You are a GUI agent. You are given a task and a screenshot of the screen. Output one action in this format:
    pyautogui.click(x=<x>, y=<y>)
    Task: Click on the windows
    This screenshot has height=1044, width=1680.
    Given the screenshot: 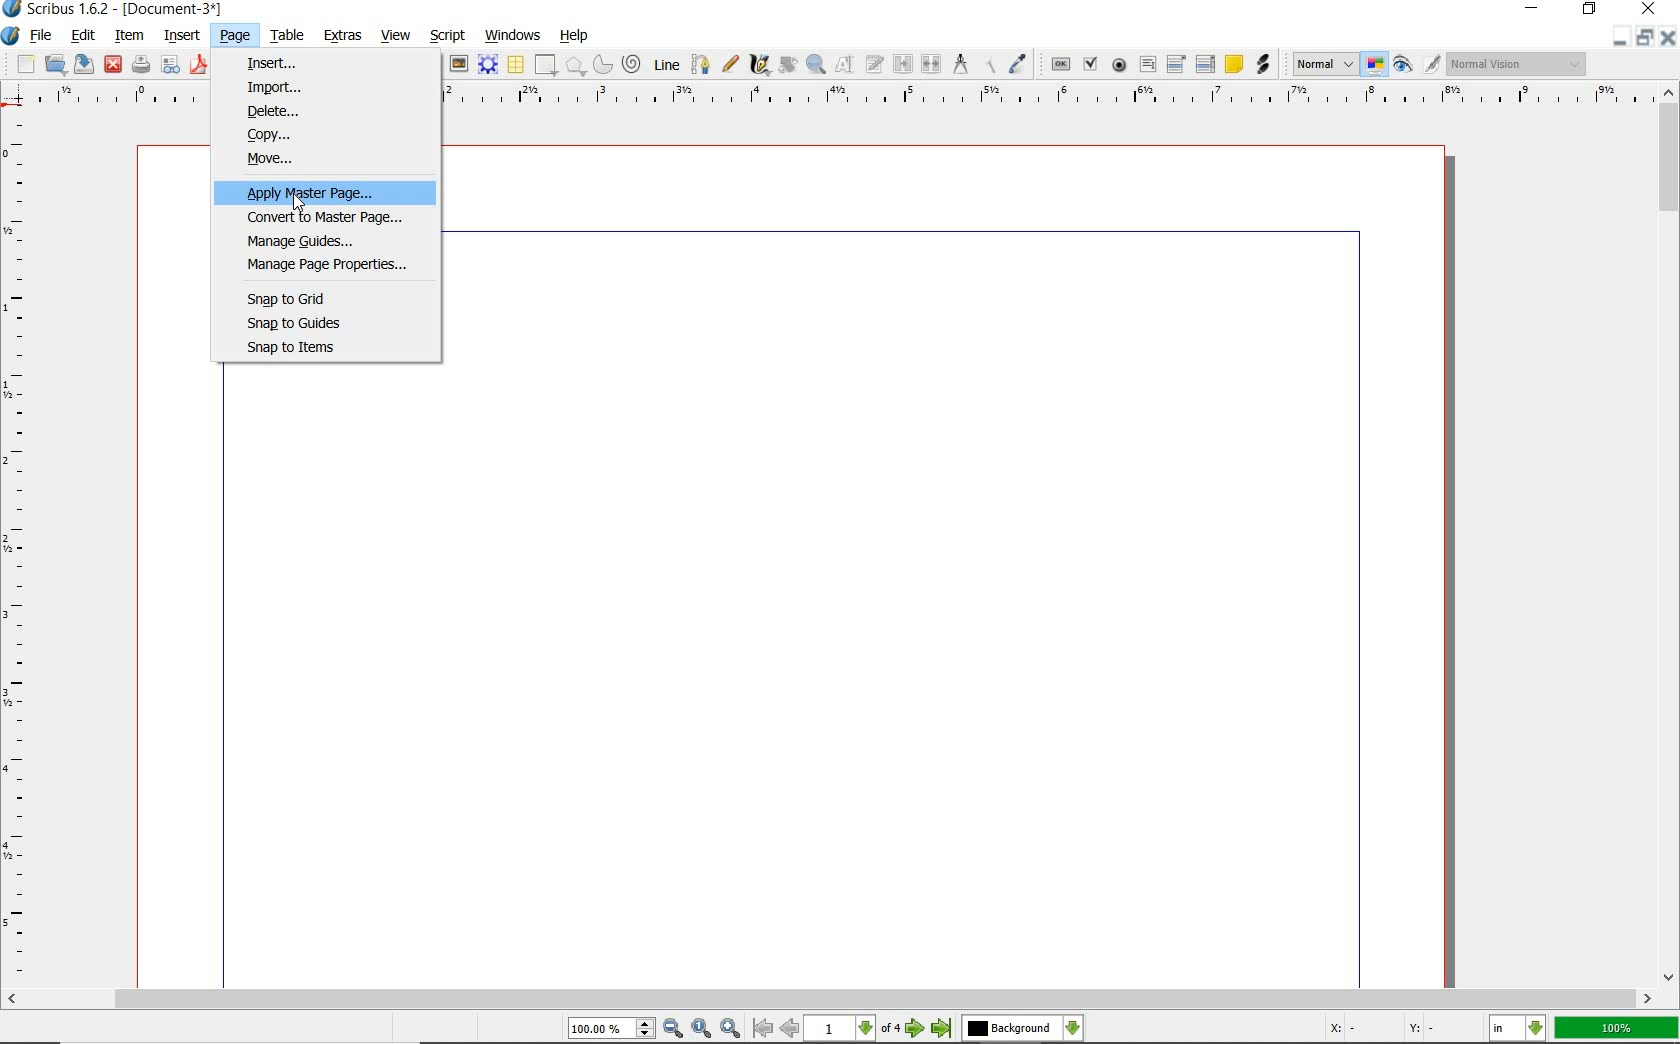 What is the action you would take?
    pyautogui.click(x=513, y=35)
    